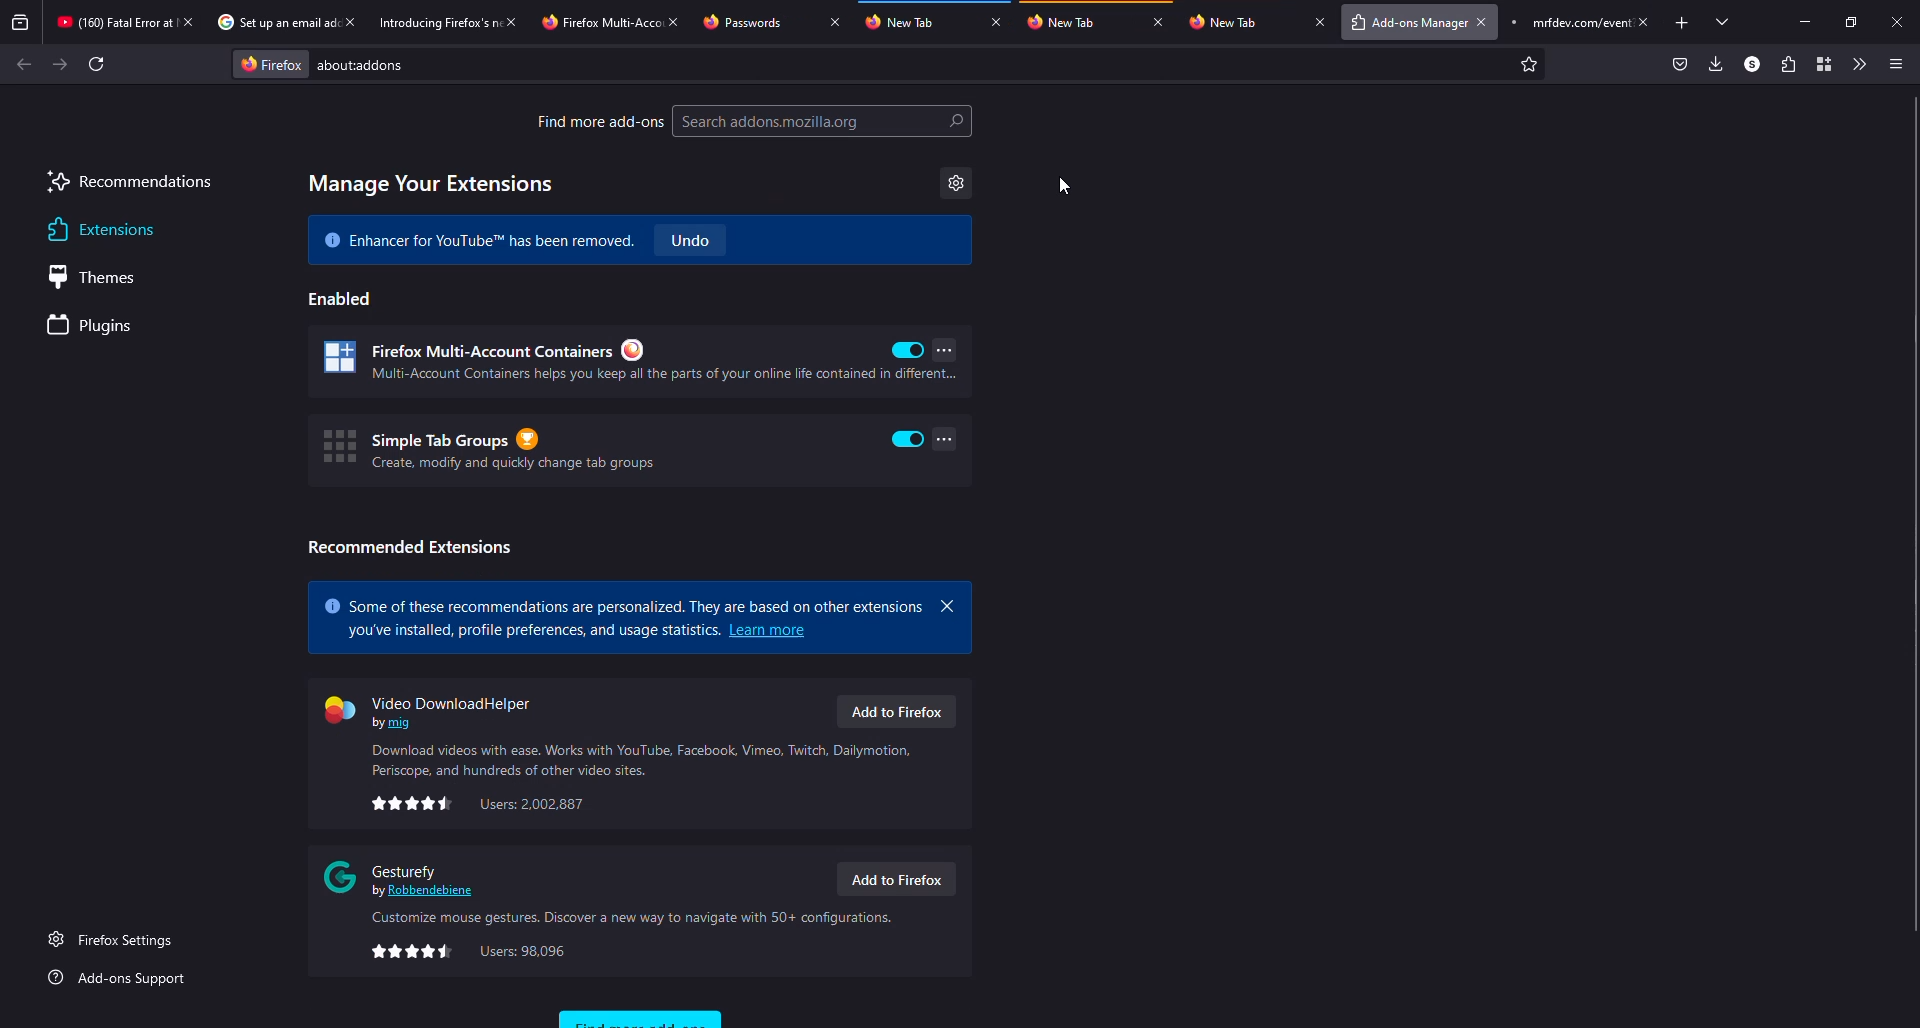 This screenshot has height=1028, width=1920. Describe the element at coordinates (823, 121) in the screenshot. I see `search` at that location.